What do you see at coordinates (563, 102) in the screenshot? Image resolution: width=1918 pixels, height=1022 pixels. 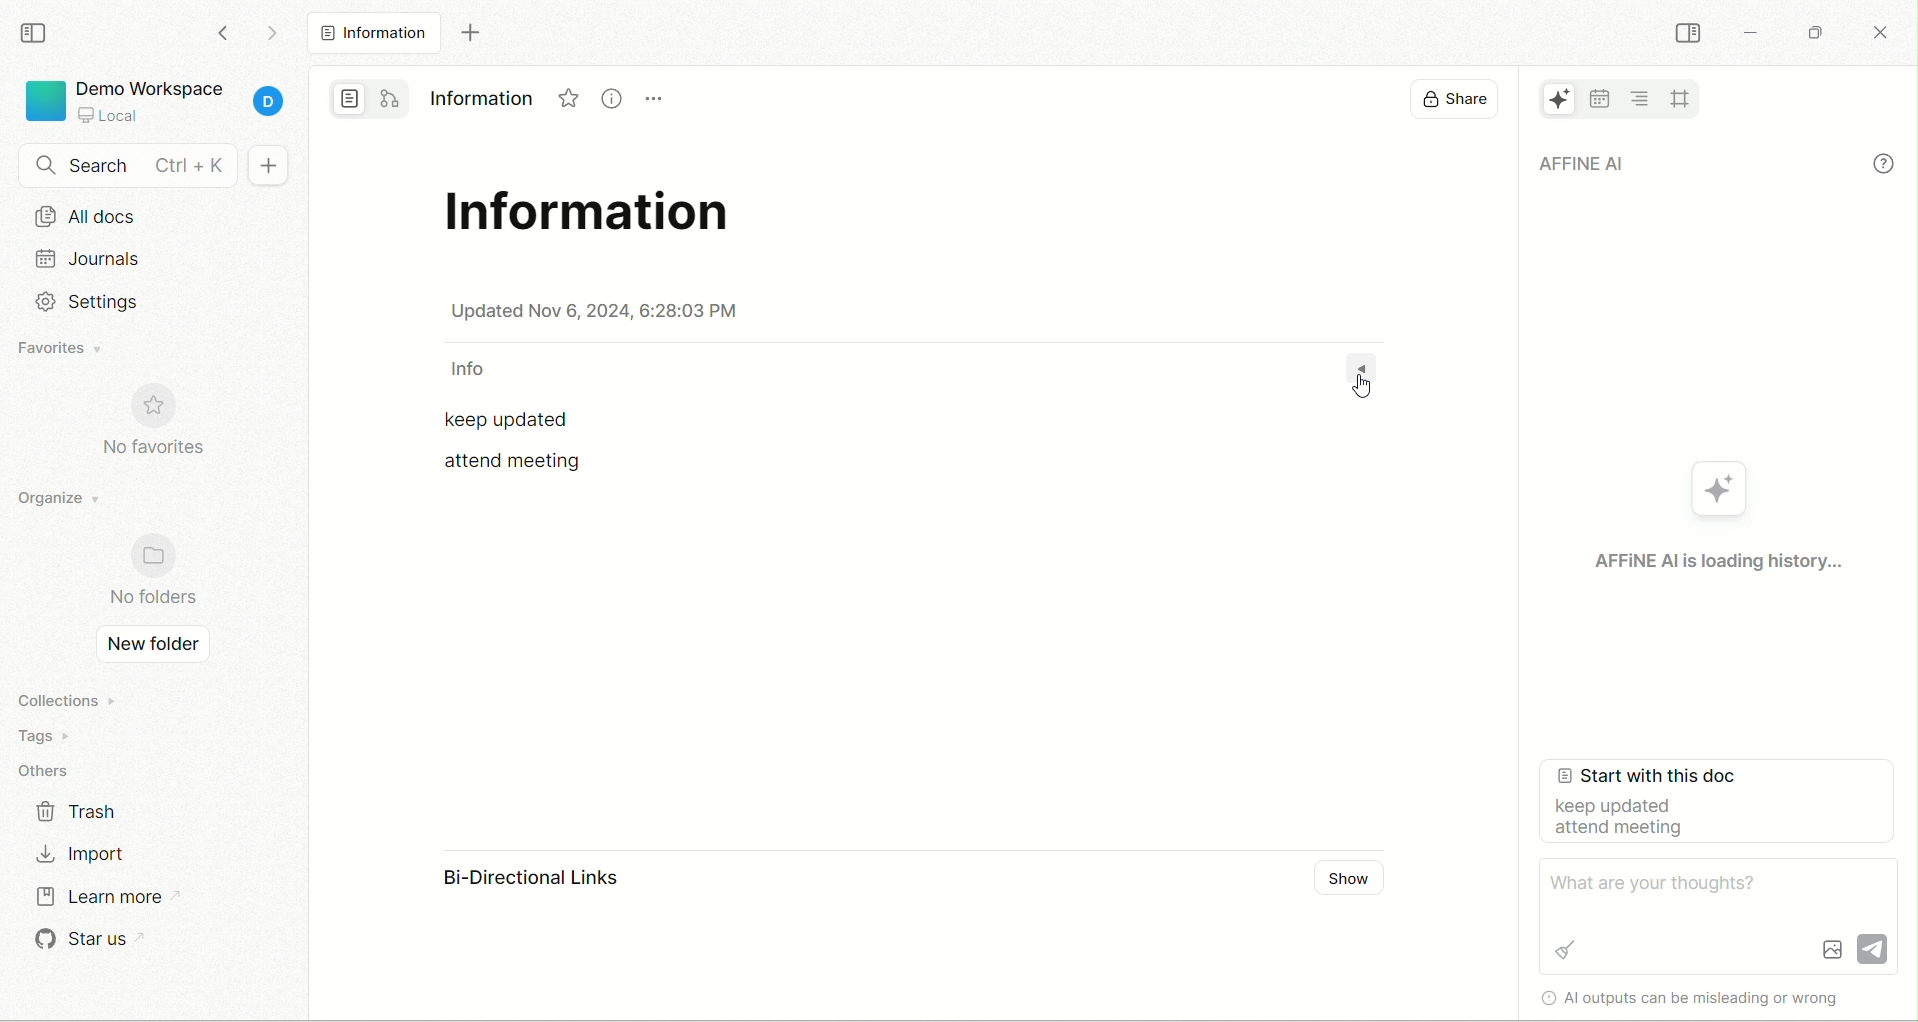 I see `Favorites` at bounding box center [563, 102].